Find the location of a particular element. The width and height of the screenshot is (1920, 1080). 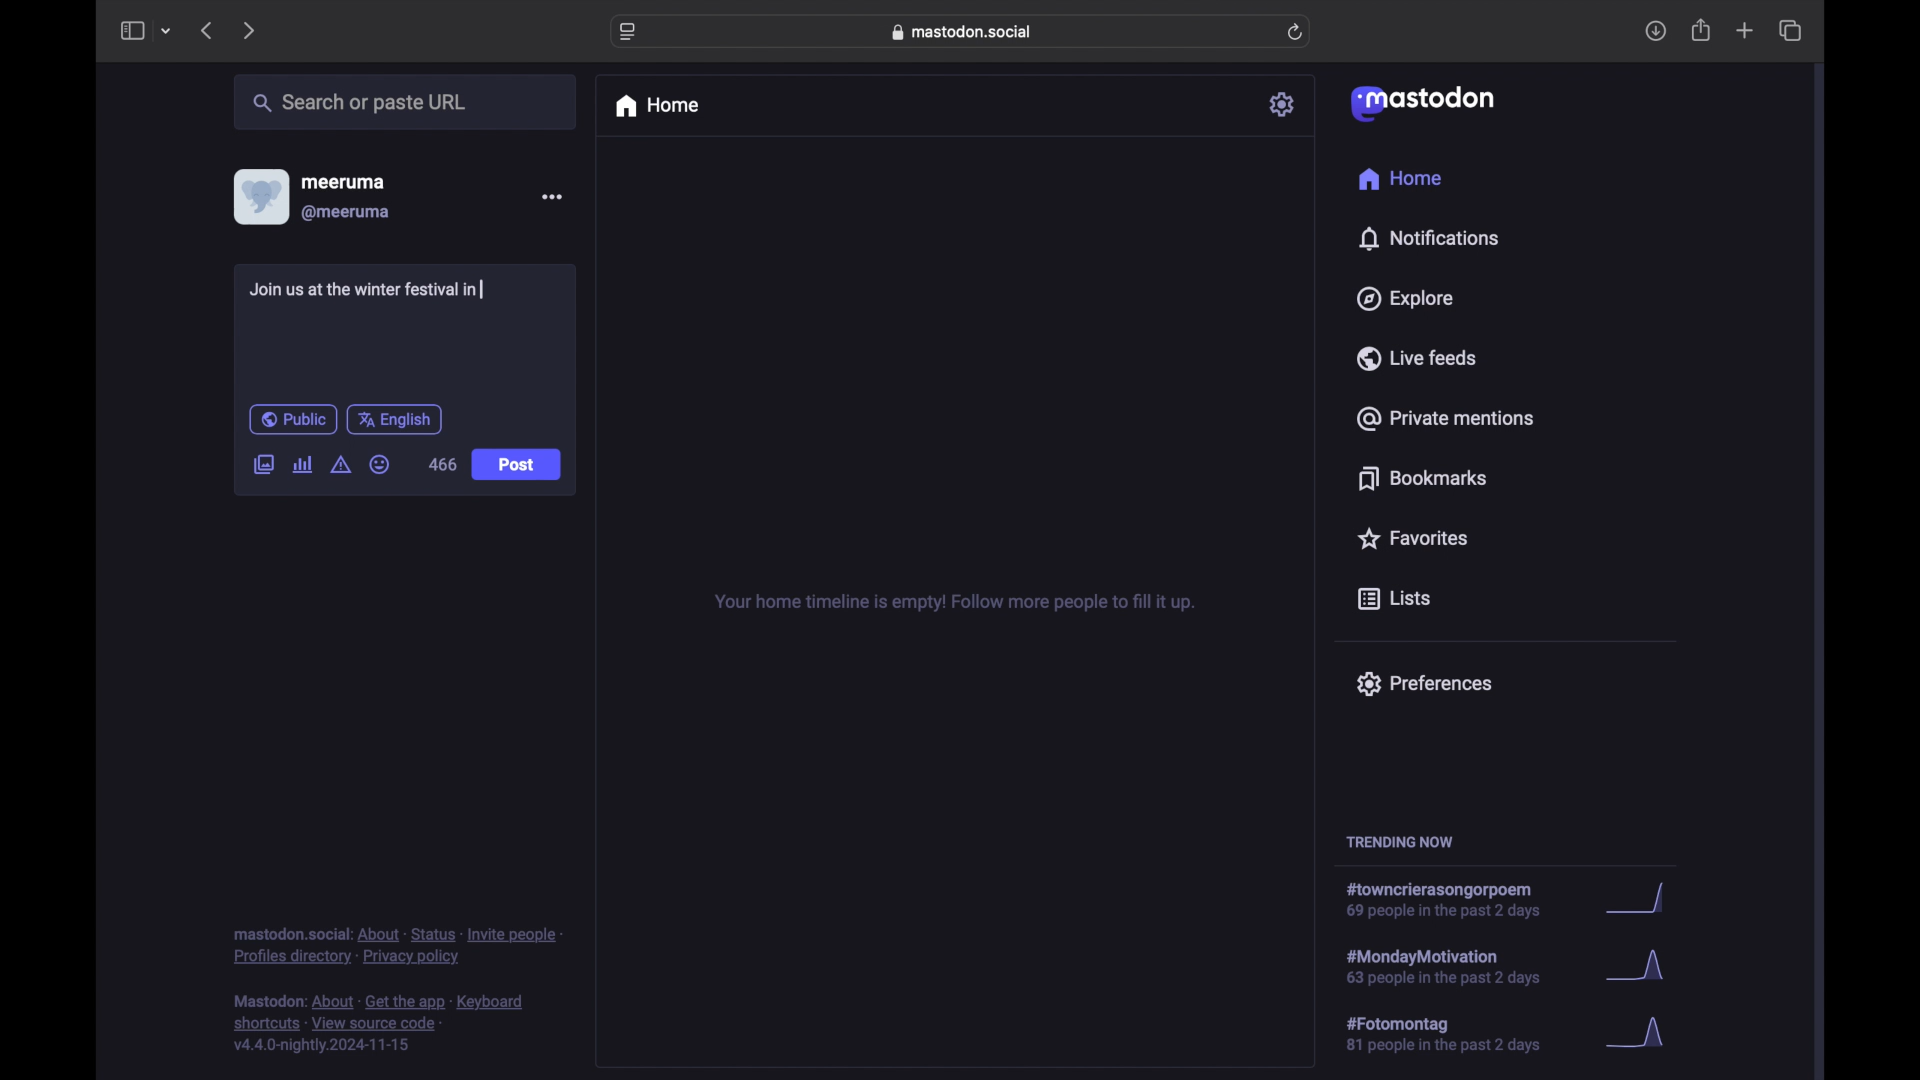

trending now is located at coordinates (1399, 842).